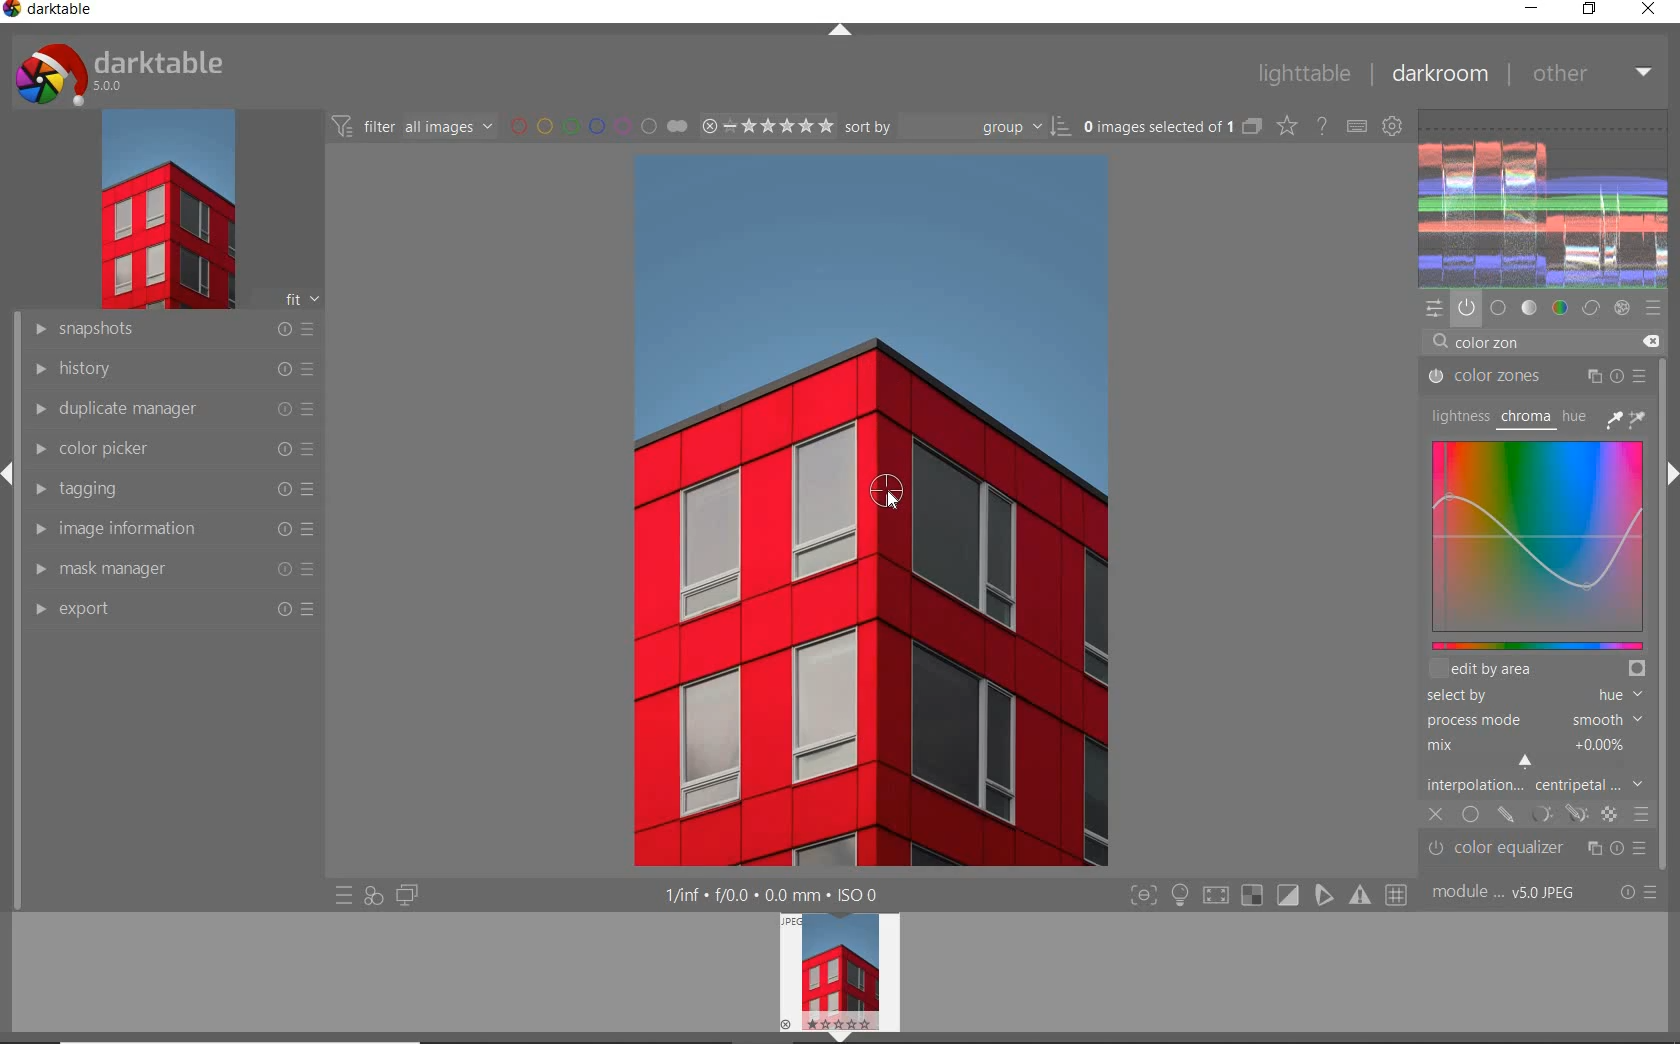 This screenshot has height=1044, width=1680. Describe the element at coordinates (1182, 899) in the screenshot. I see `highlight` at that location.